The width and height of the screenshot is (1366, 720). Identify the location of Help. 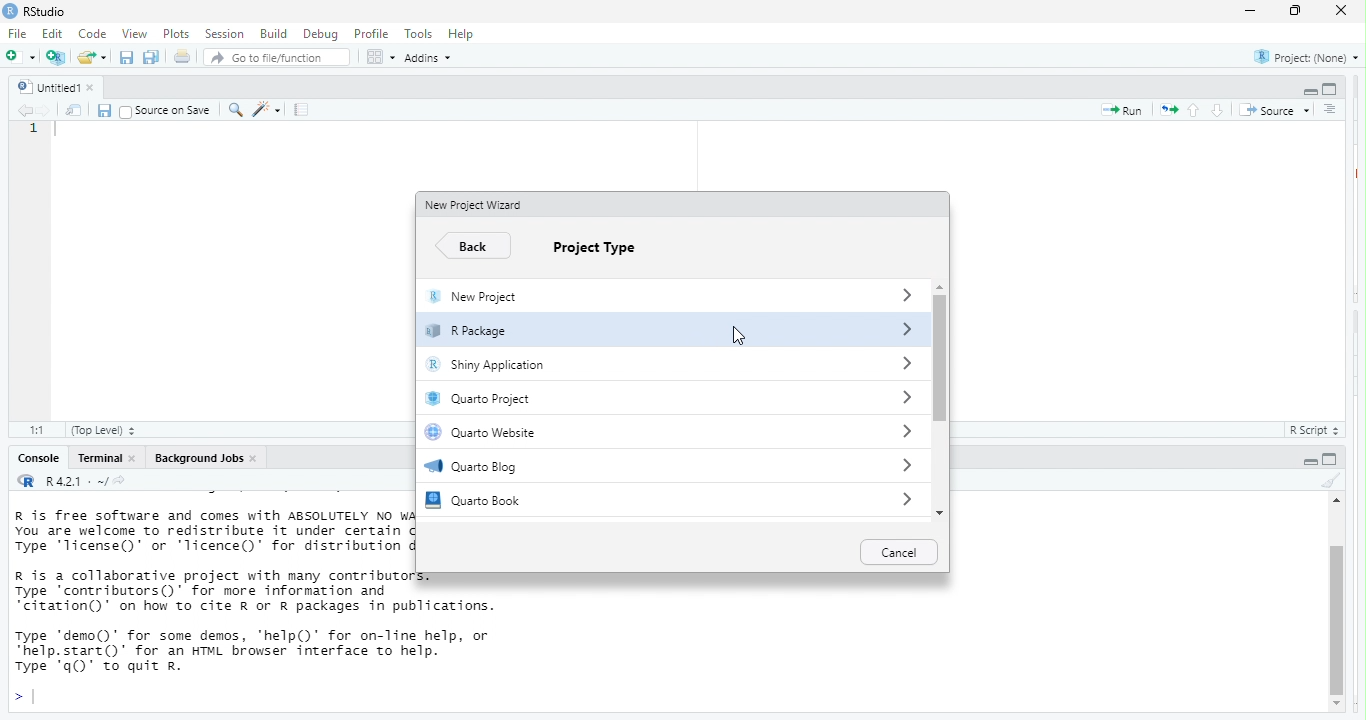
(463, 33).